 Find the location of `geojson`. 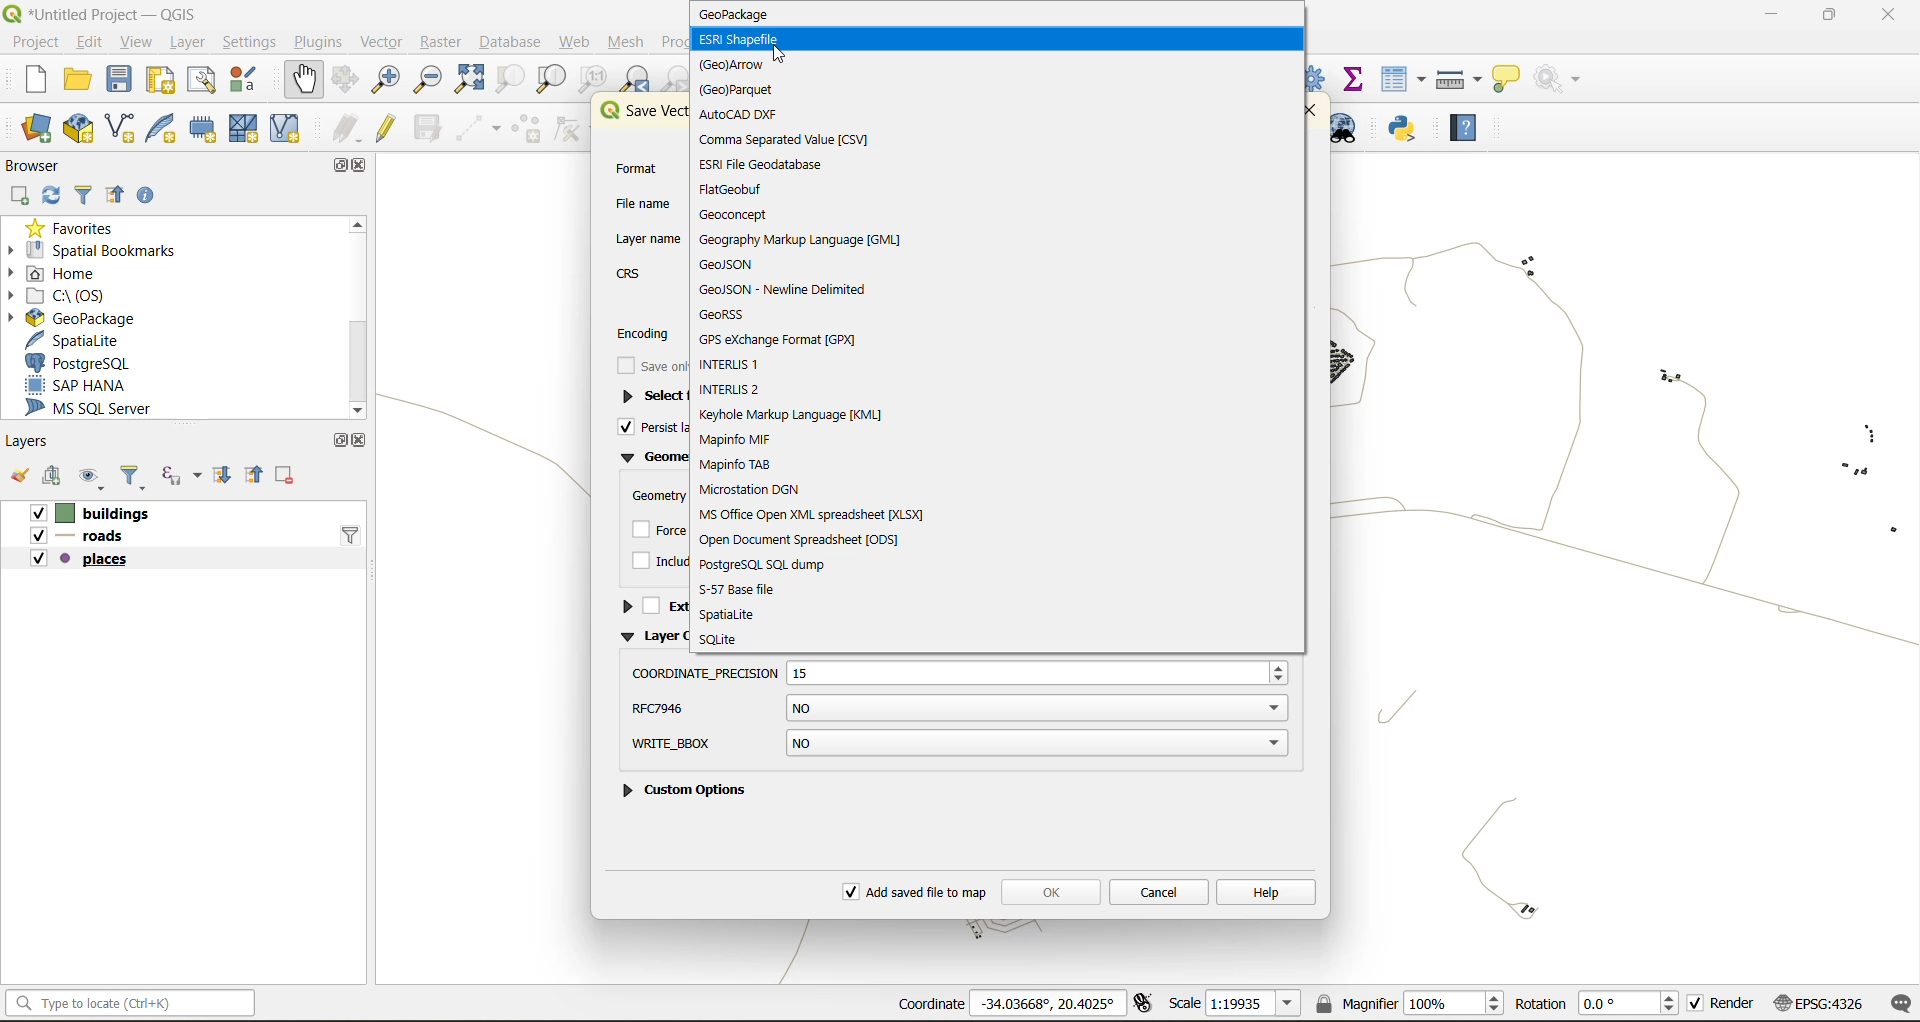

geojson is located at coordinates (727, 266).